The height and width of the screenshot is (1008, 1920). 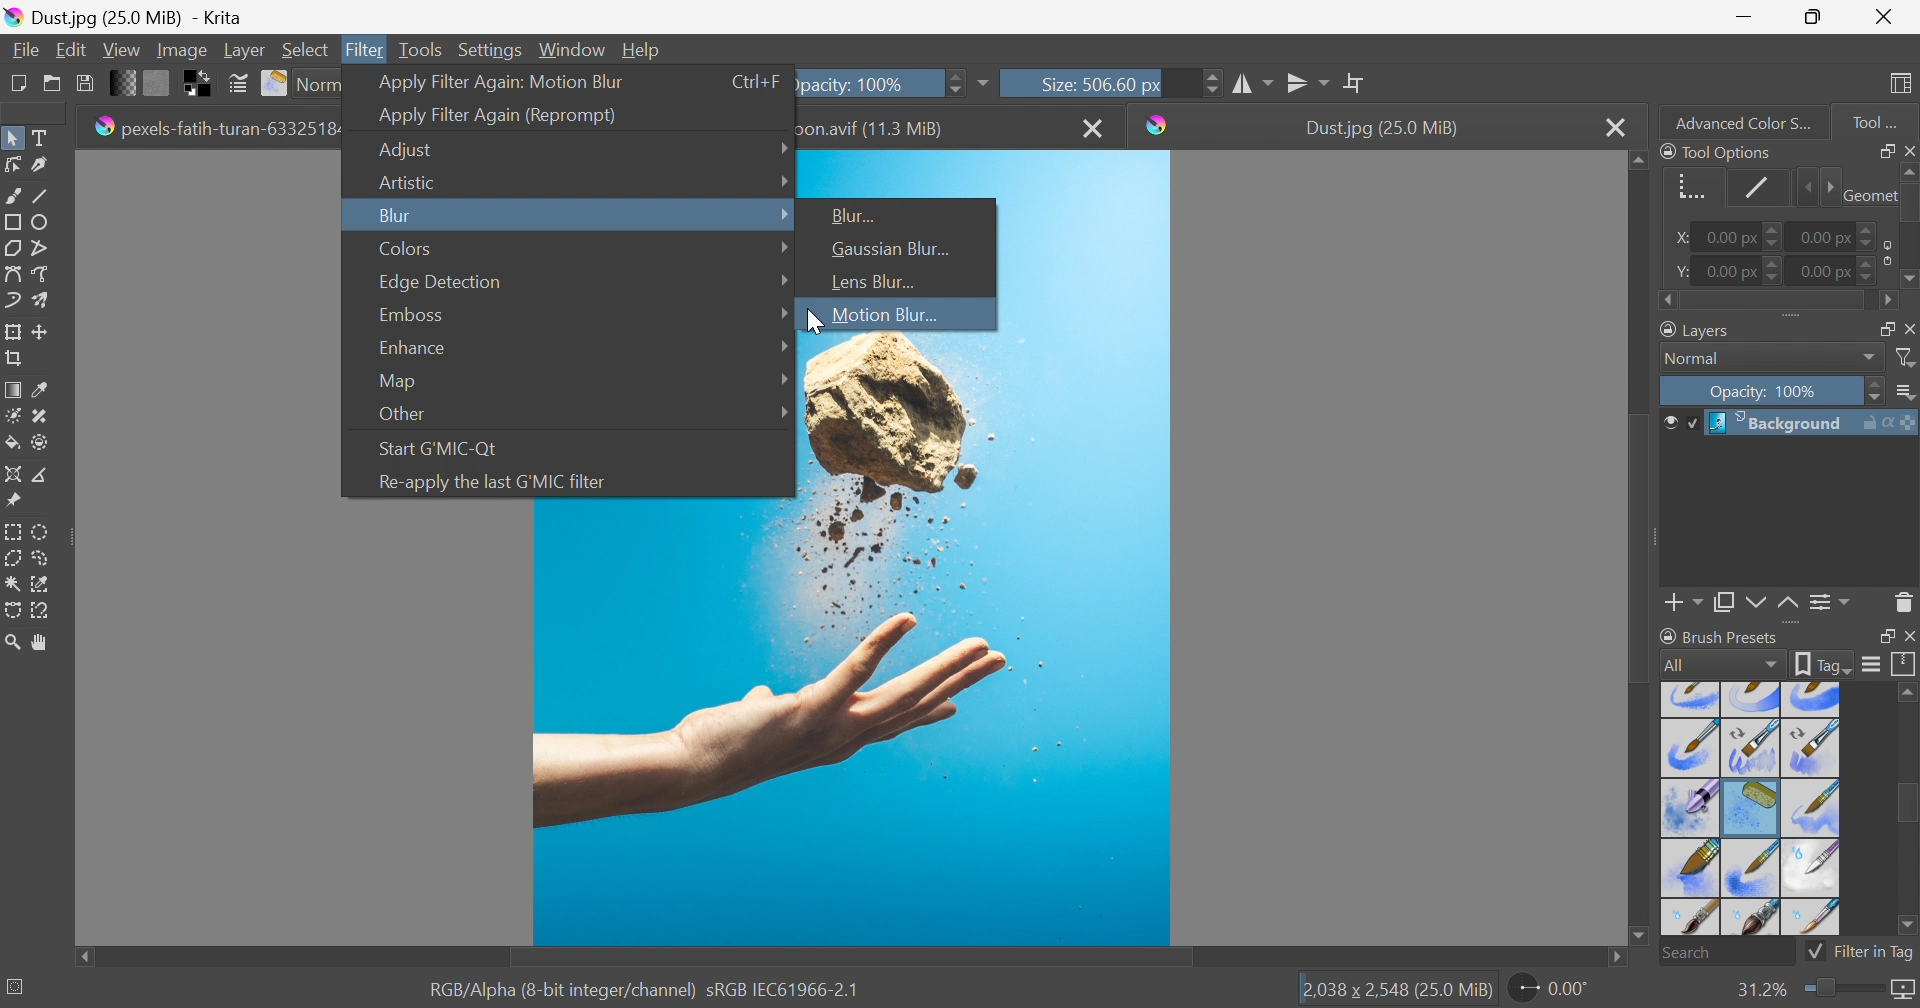 I want to click on Measure the distance between two points, so click(x=42, y=476).